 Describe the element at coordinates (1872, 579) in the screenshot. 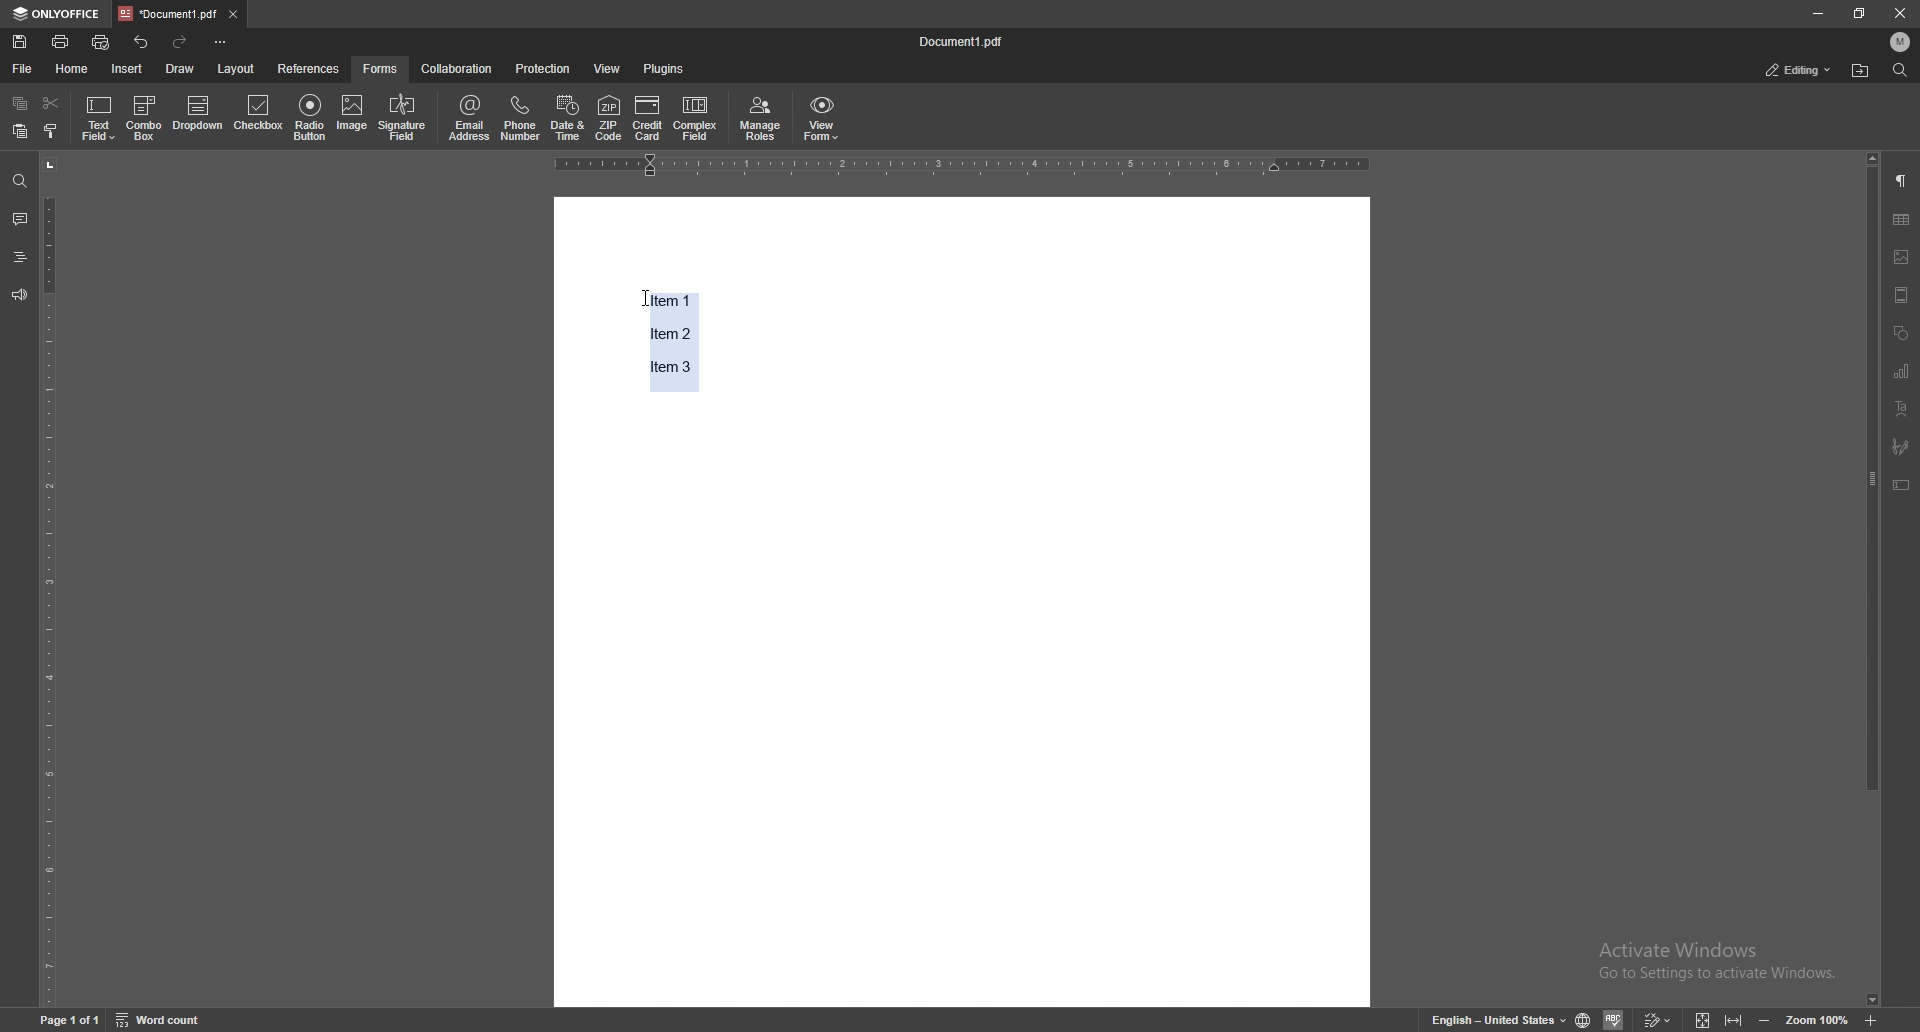

I see `scroll bar` at that location.